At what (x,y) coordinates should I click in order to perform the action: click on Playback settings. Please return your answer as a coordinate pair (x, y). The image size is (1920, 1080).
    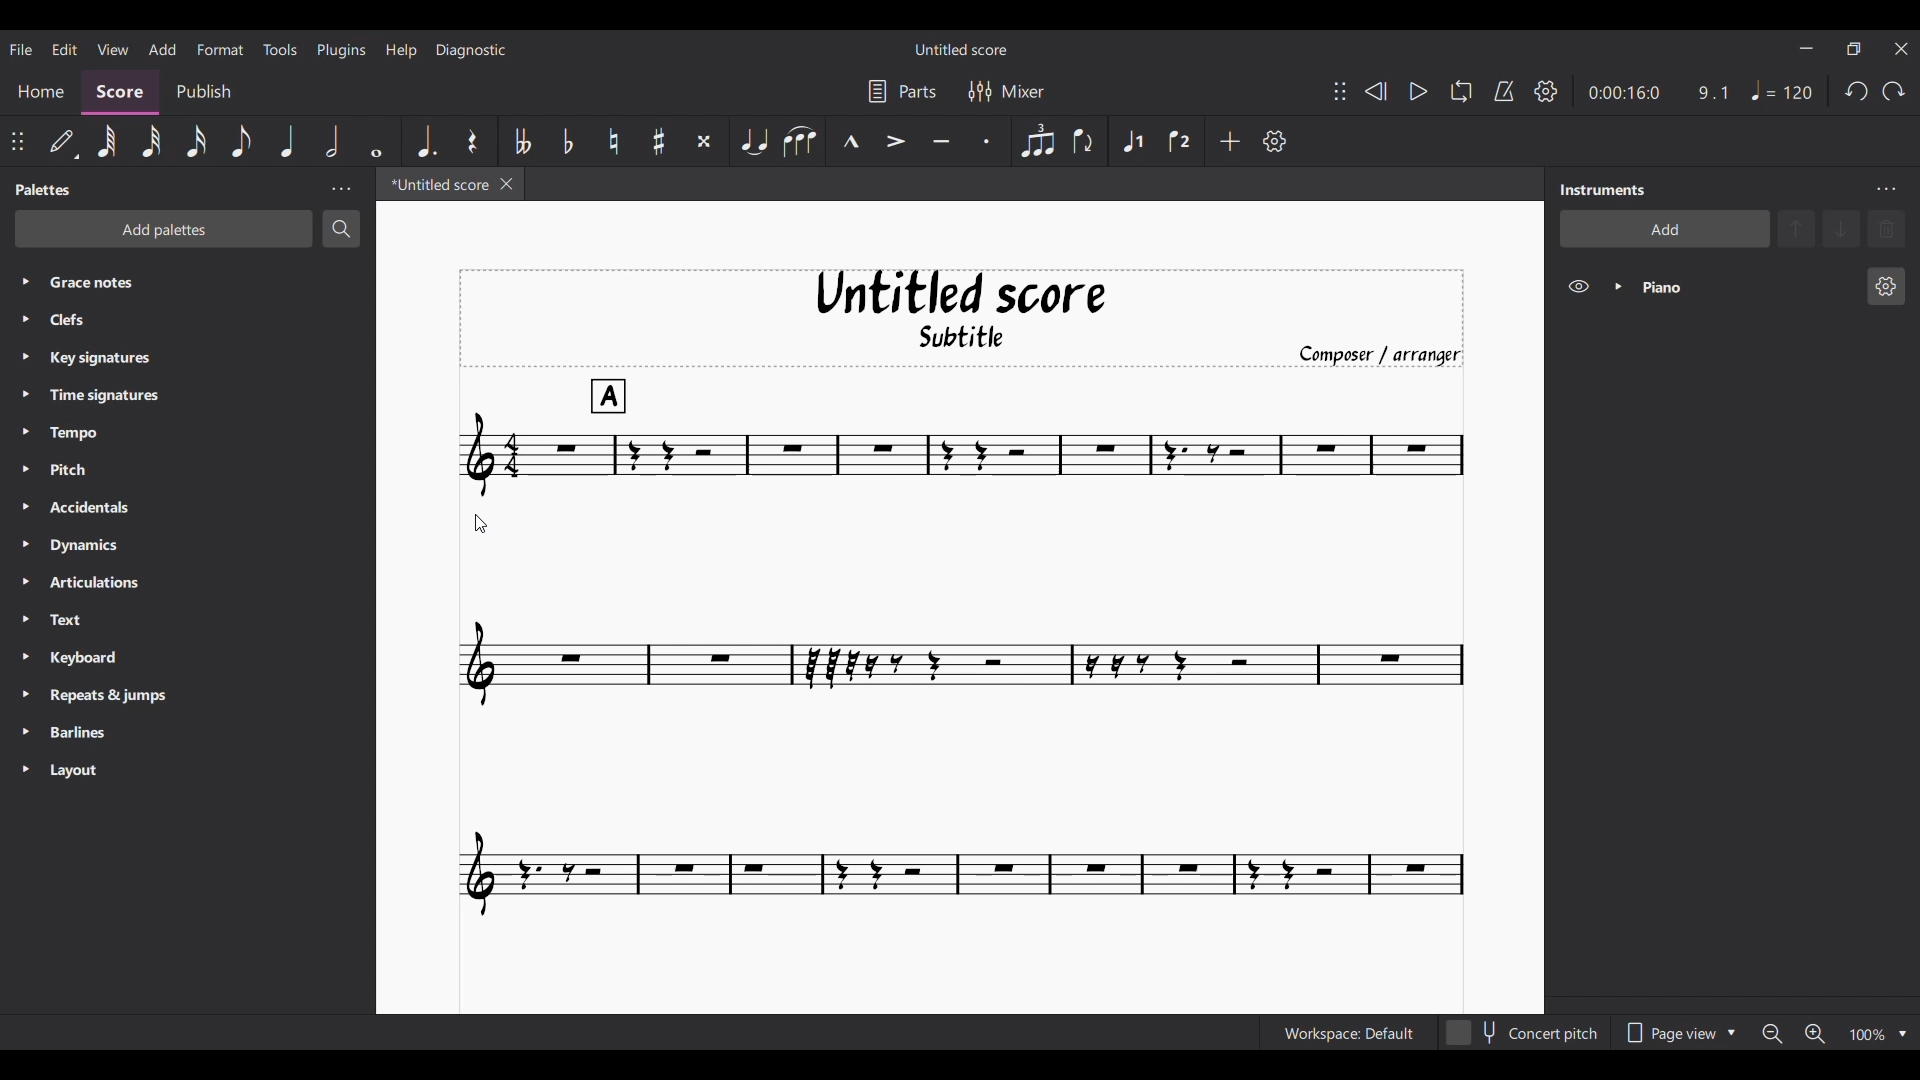
    Looking at the image, I should click on (1546, 90).